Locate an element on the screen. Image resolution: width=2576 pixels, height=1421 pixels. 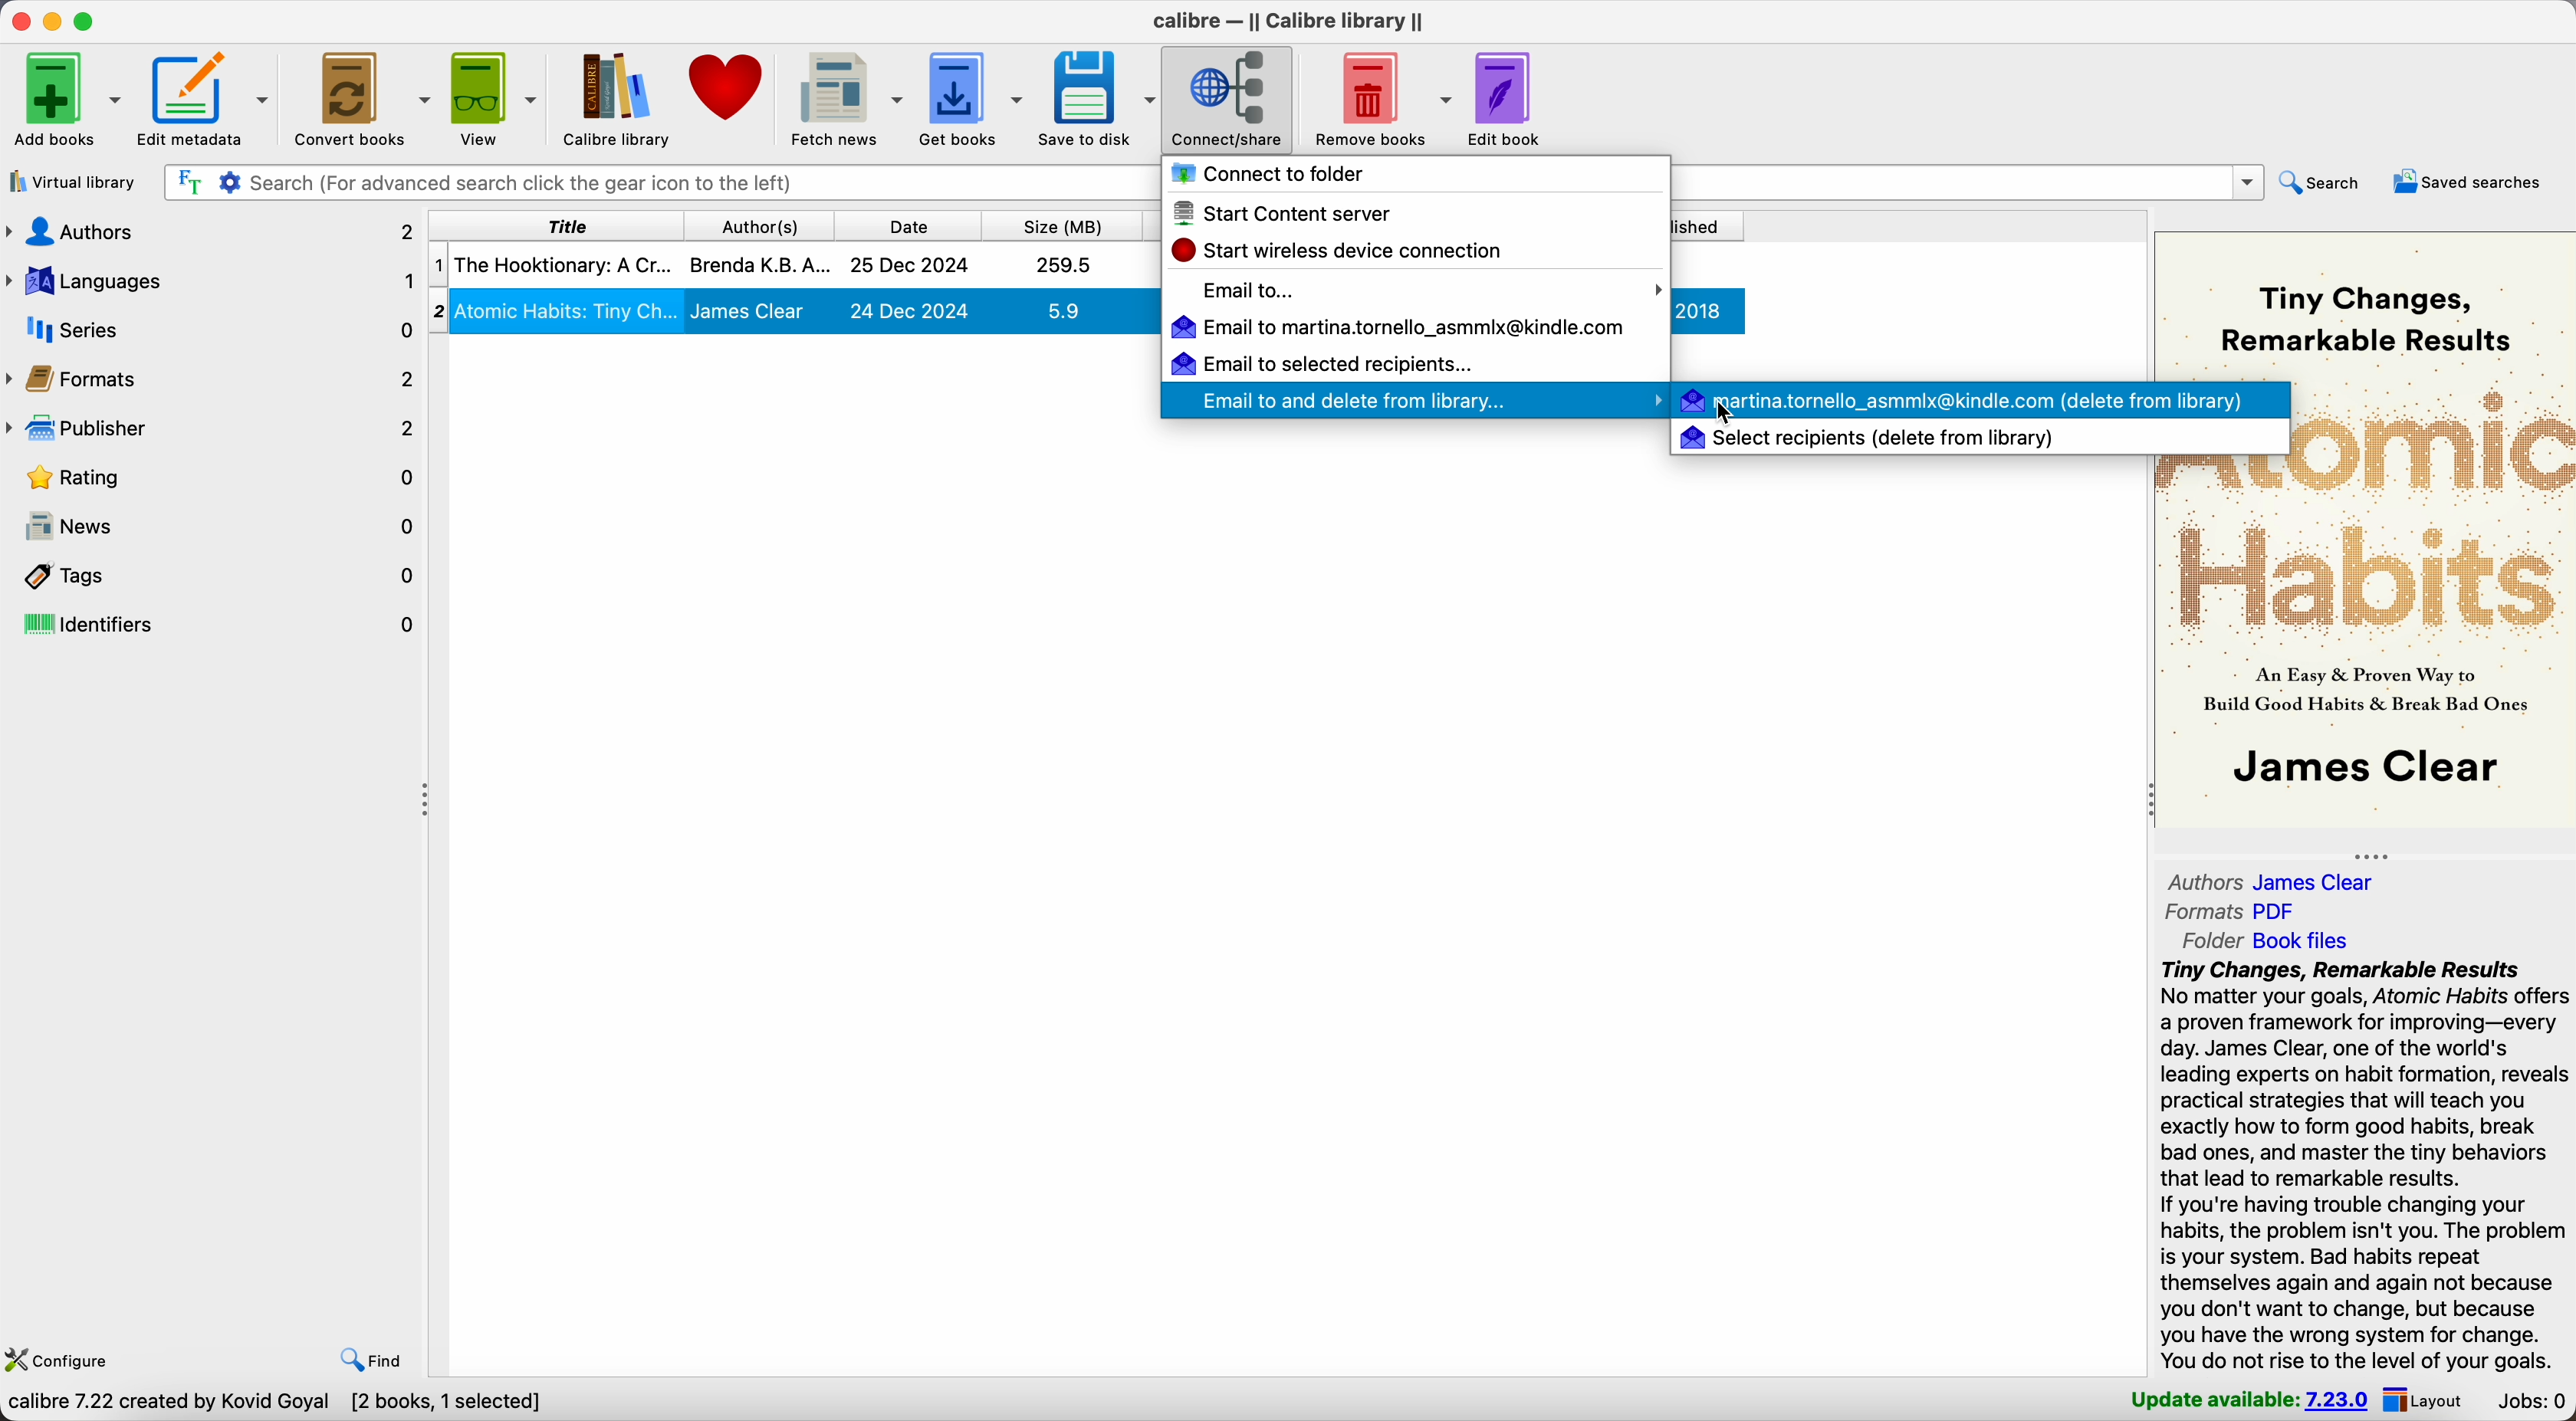
Add books is located at coordinates (66, 98).